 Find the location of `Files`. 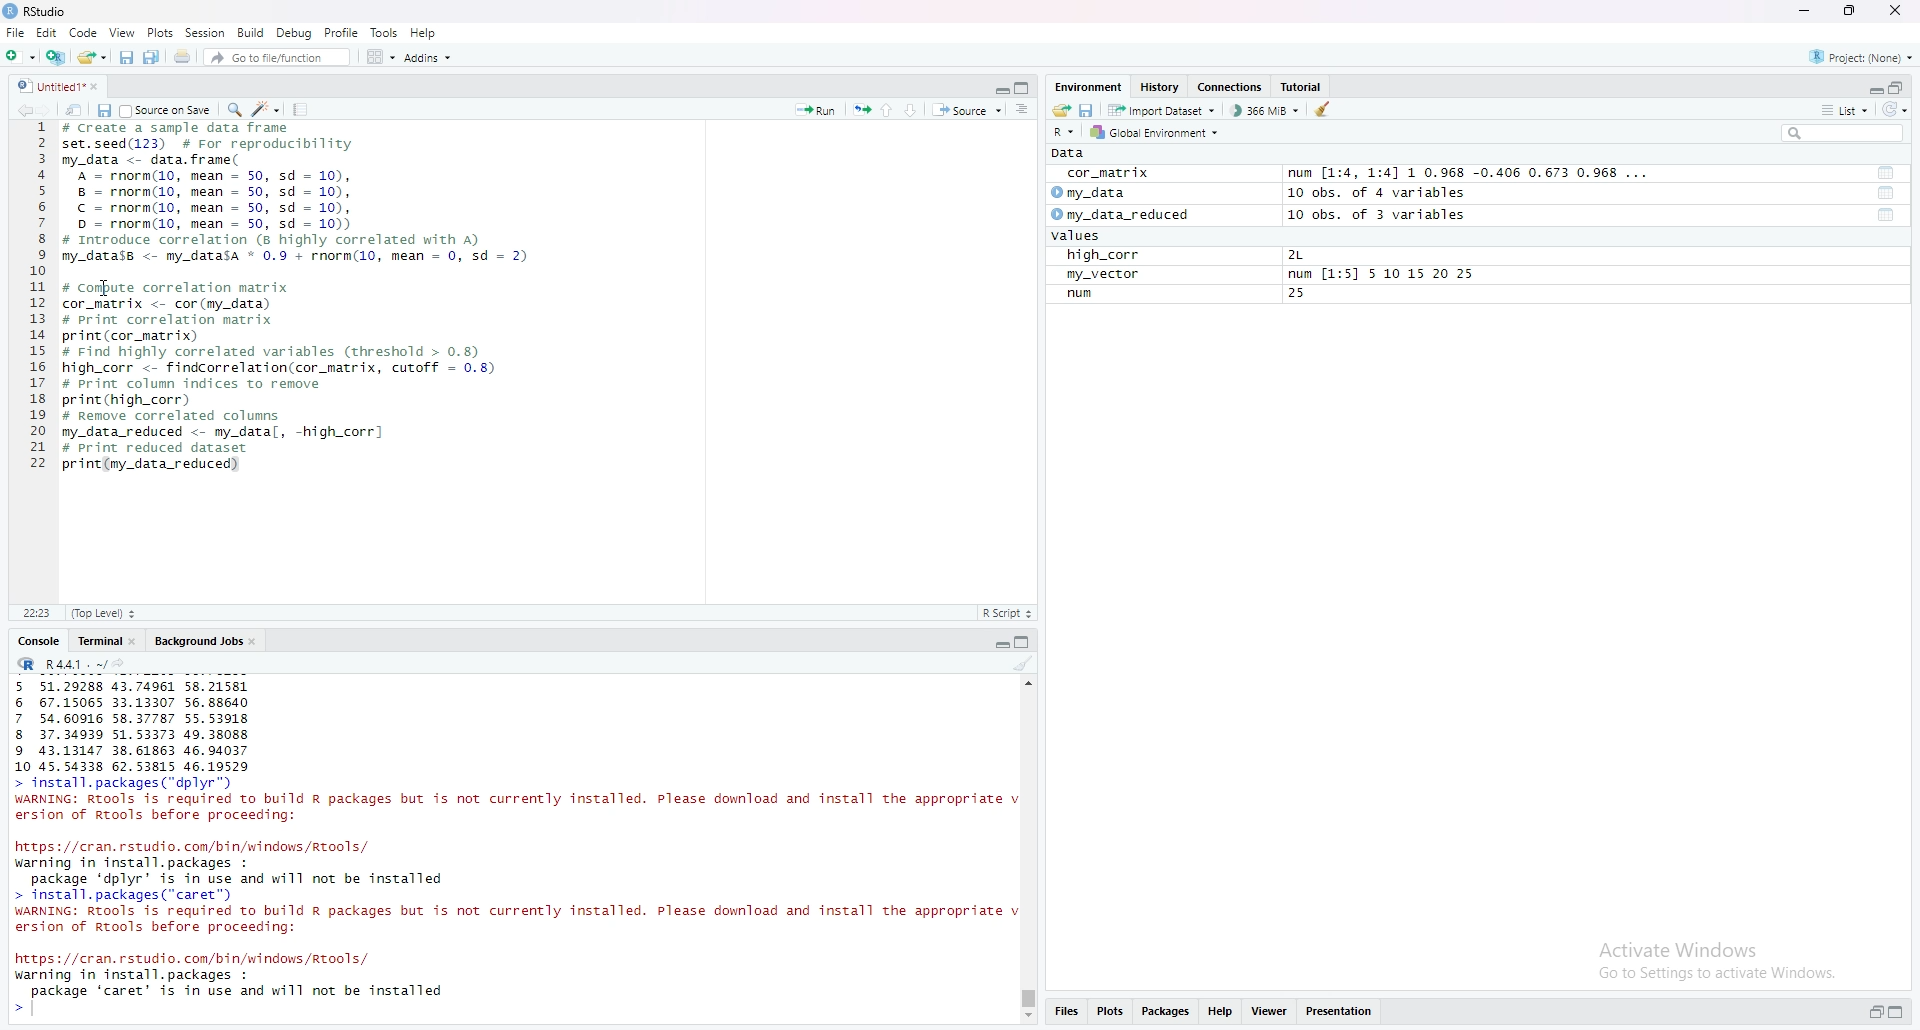

Files is located at coordinates (1066, 1011).